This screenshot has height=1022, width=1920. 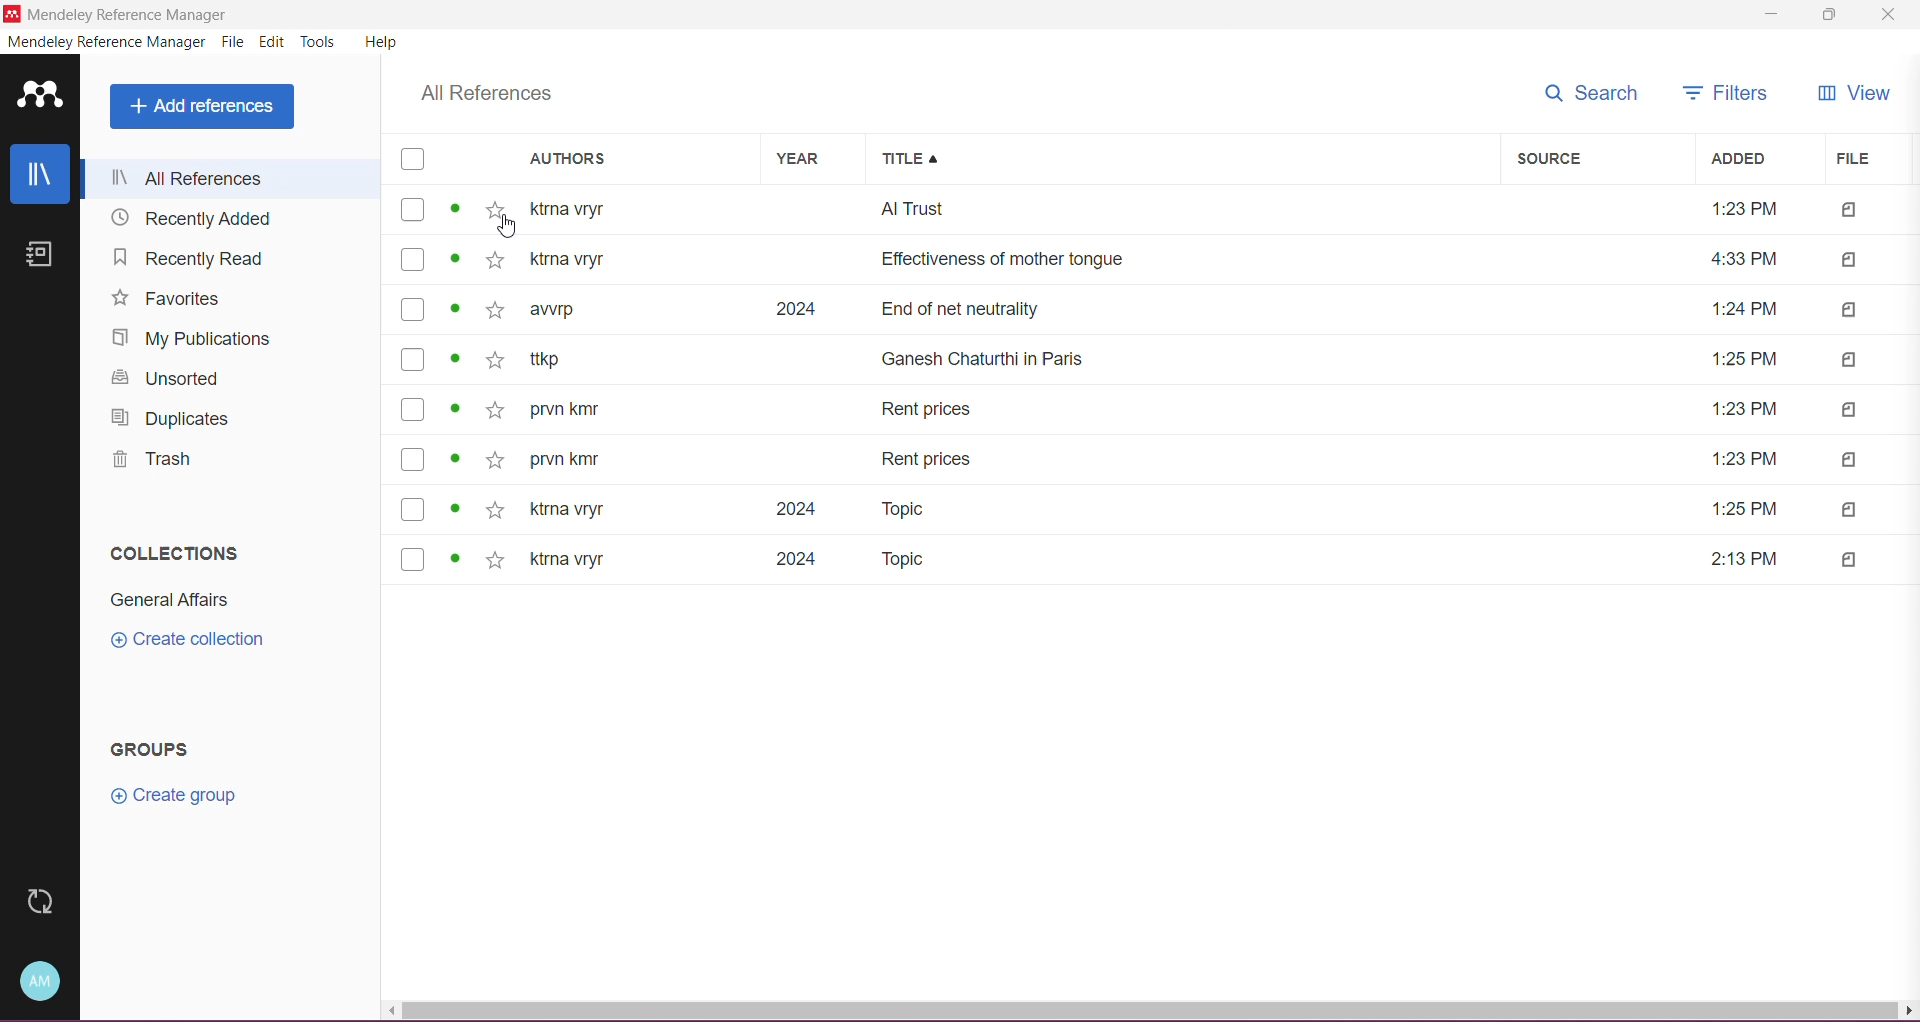 What do you see at coordinates (630, 159) in the screenshot?
I see `Authors` at bounding box center [630, 159].